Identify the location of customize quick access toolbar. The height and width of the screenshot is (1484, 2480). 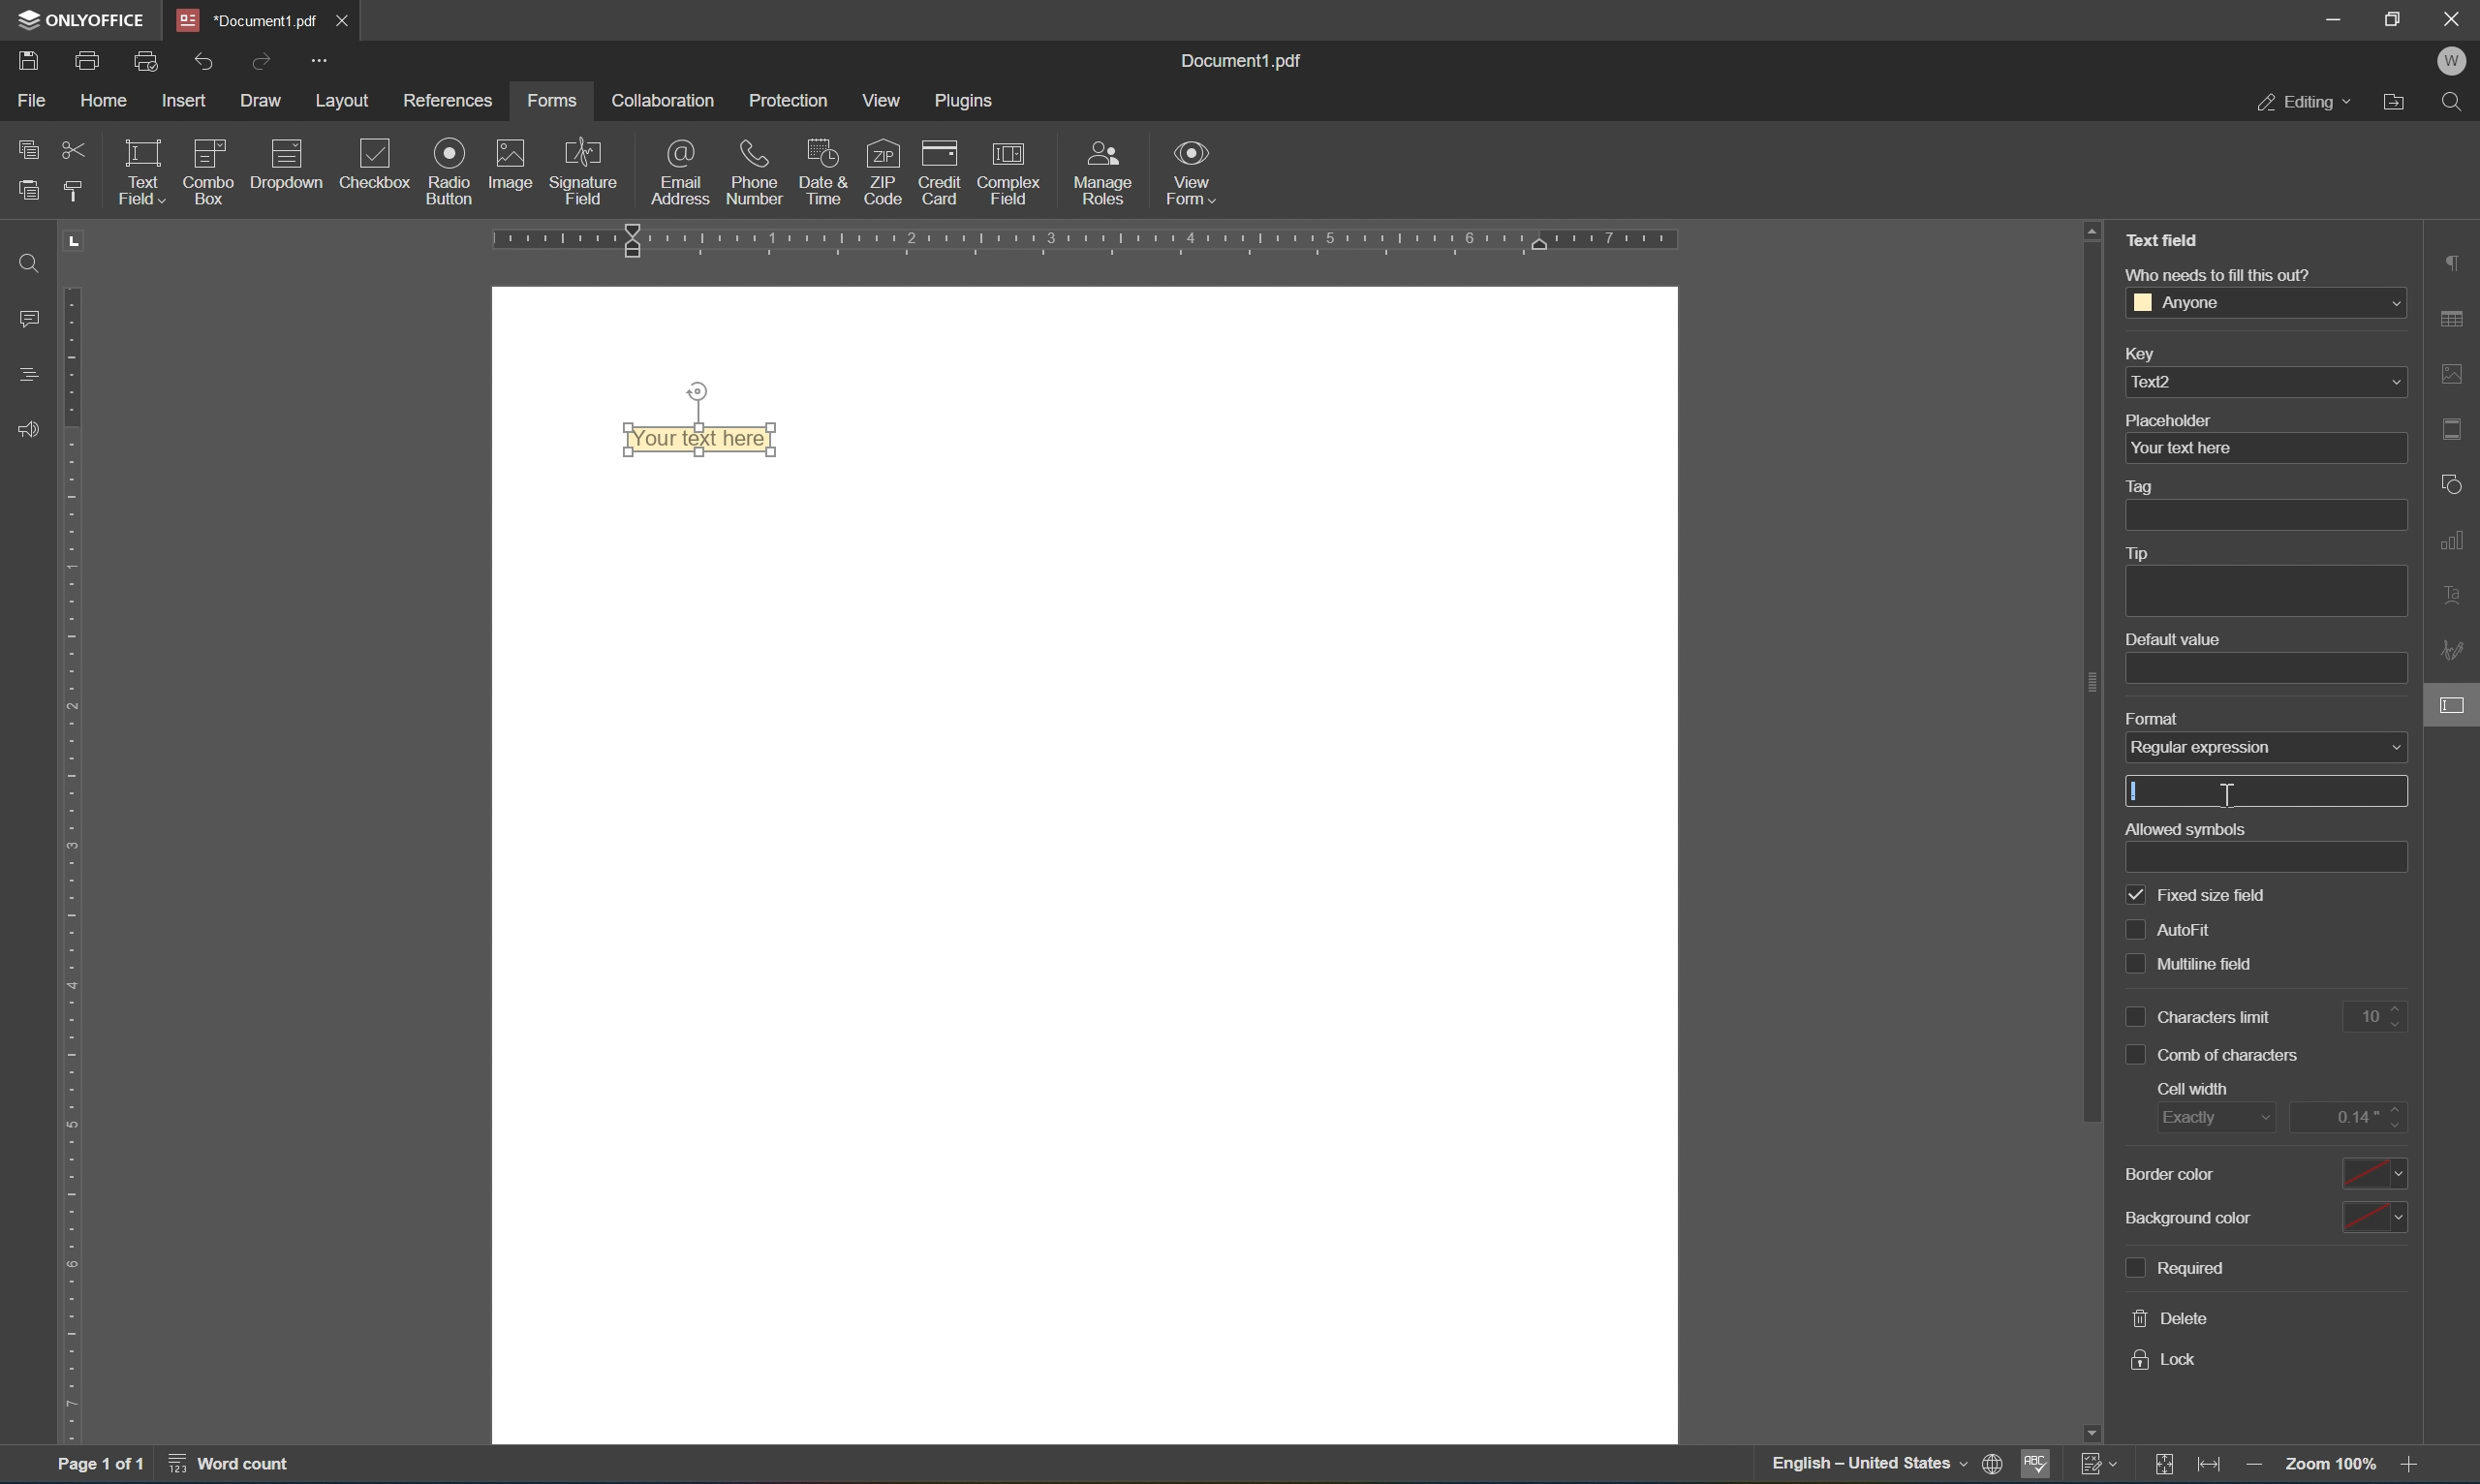
(321, 55).